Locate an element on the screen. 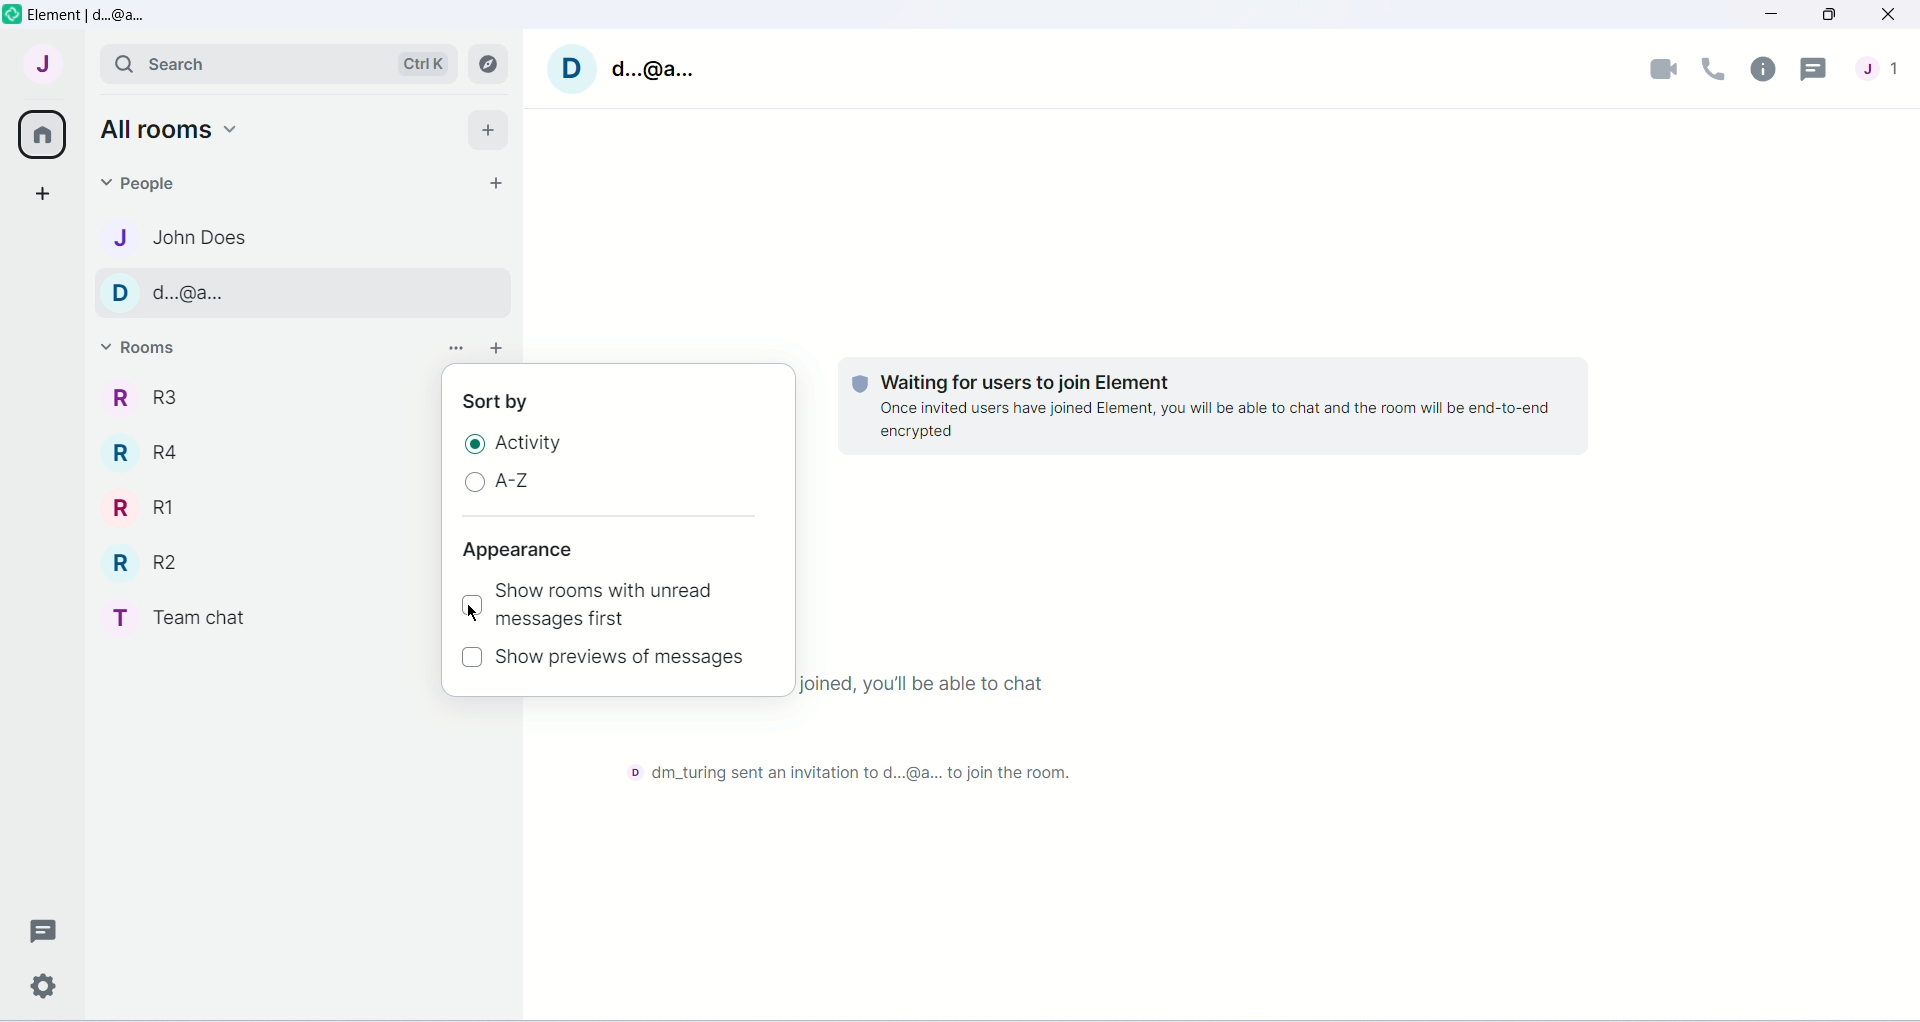 The image size is (1920, 1022). Minimize is located at coordinates (1768, 18).